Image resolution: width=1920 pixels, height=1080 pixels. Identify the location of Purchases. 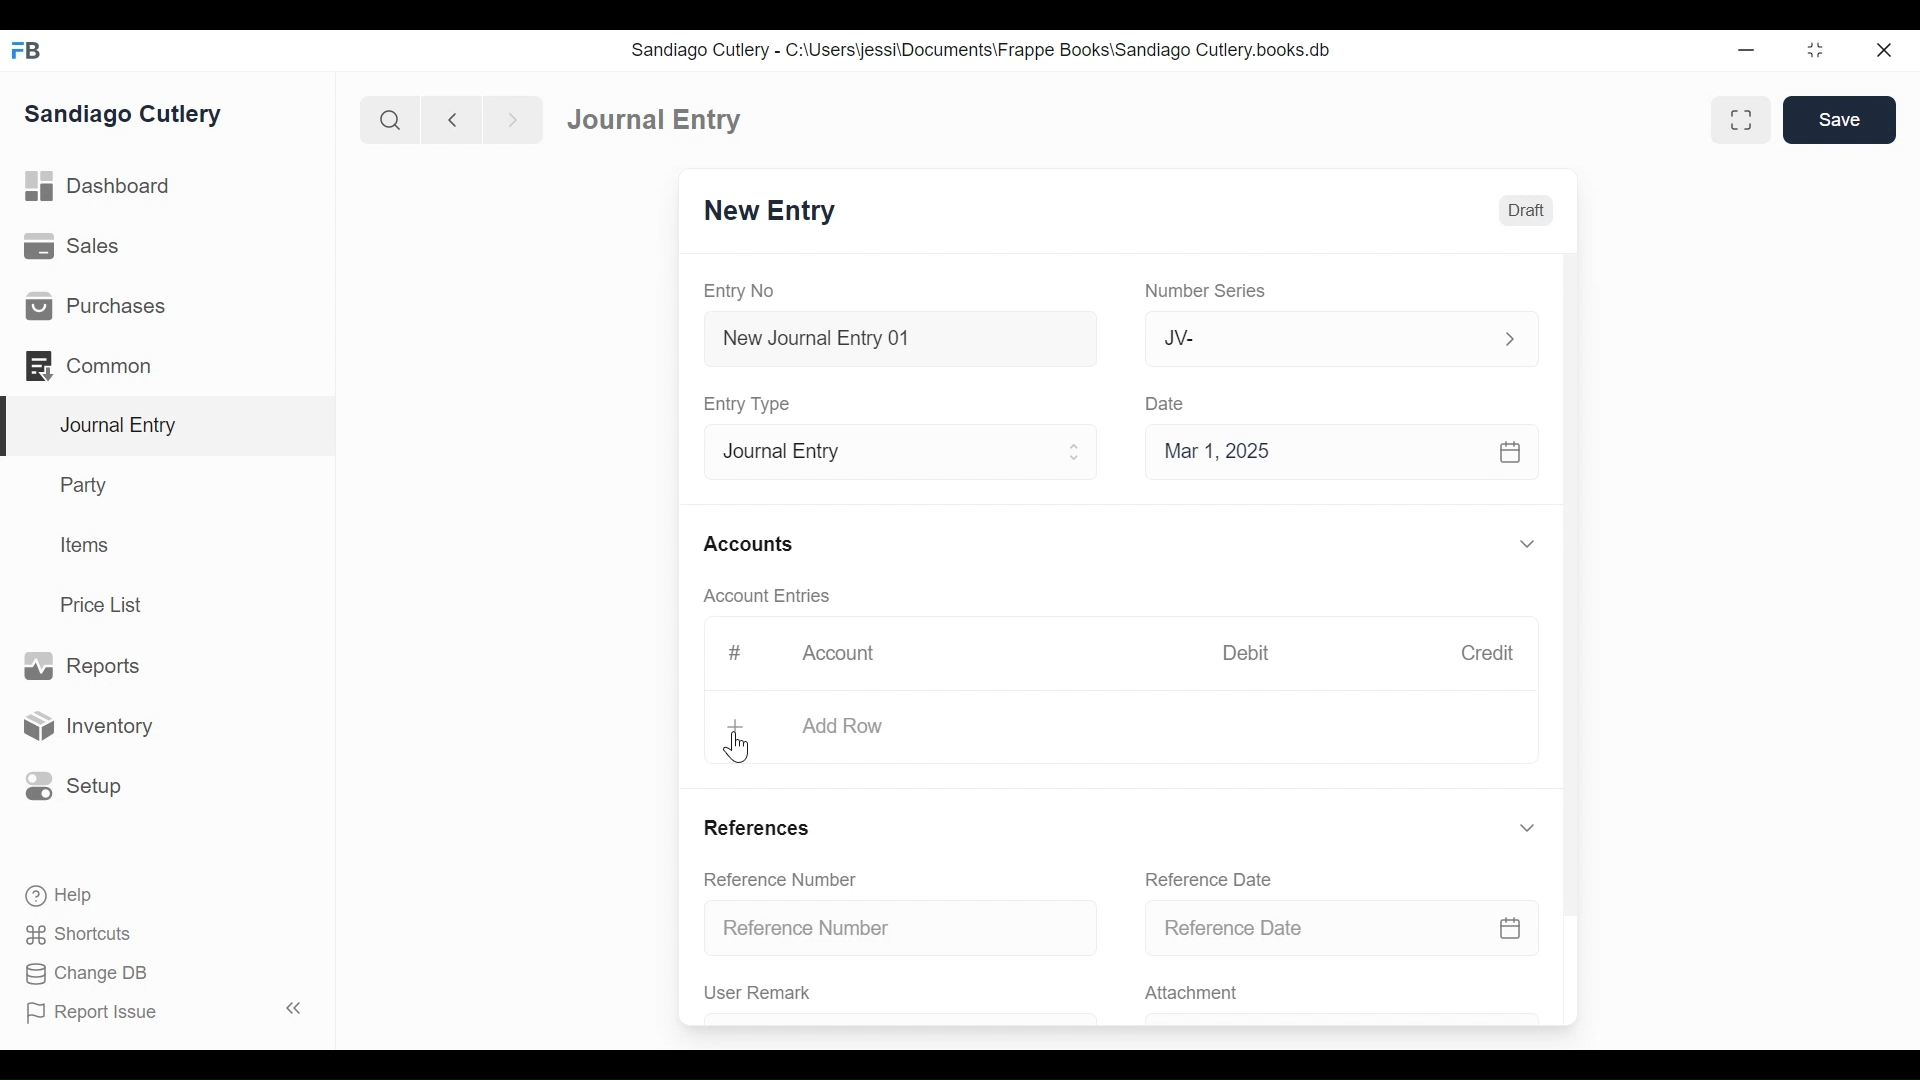
(167, 304).